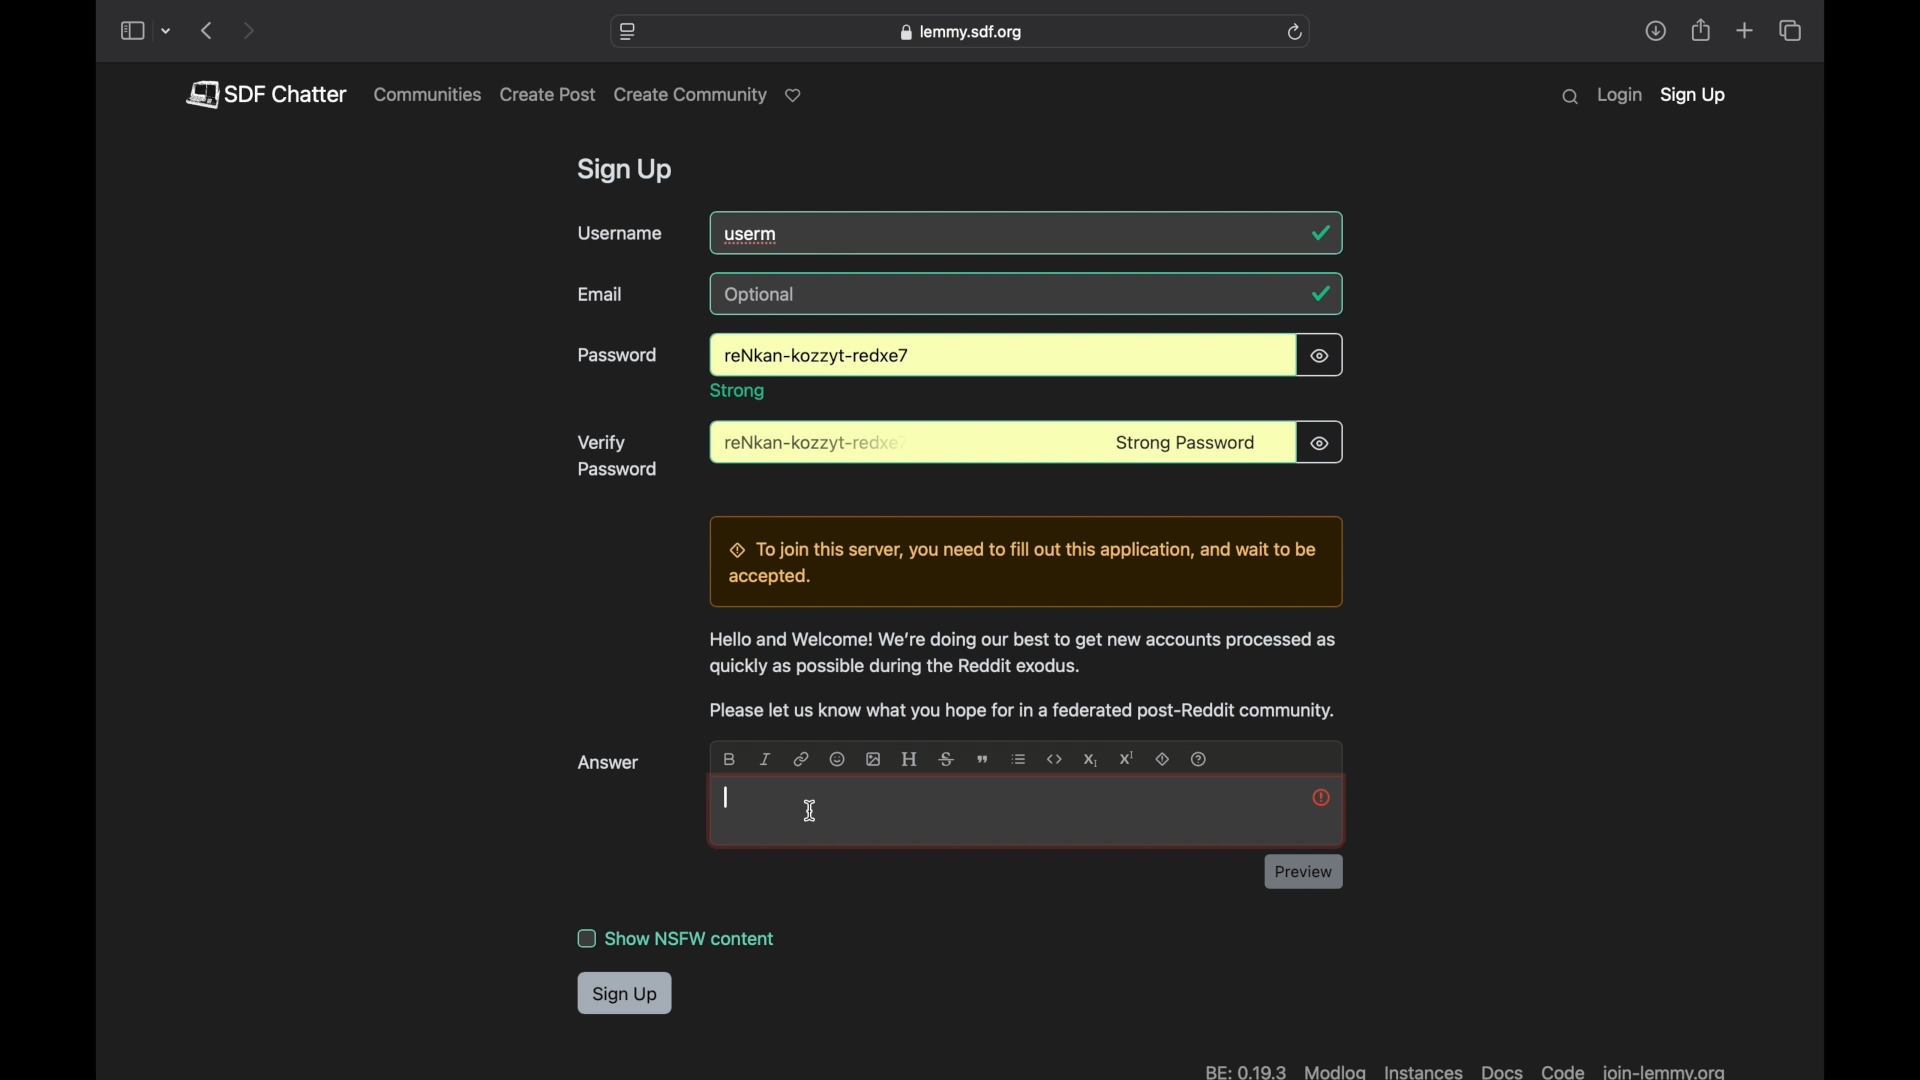  What do you see at coordinates (618, 456) in the screenshot?
I see `verify password` at bounding box center [618, 456].